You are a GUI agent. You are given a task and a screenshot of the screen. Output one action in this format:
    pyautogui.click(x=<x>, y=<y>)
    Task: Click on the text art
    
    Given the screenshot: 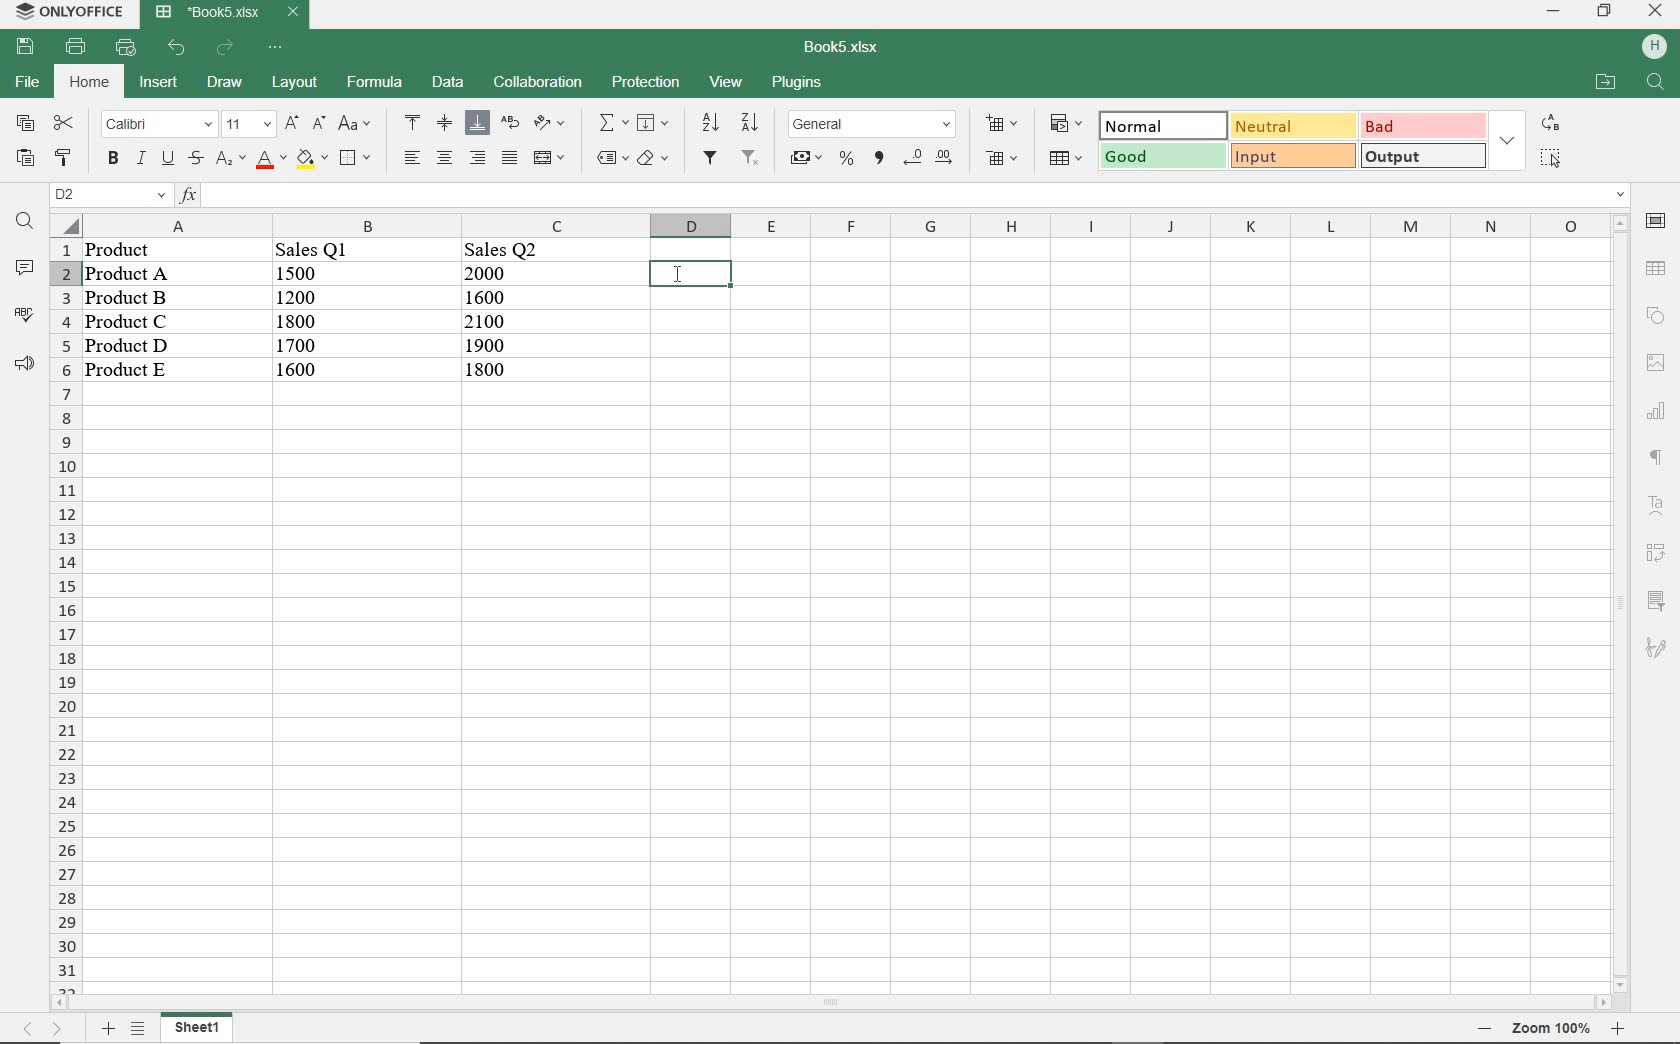 What is the action you would take?
    pyautogui.click(x=1658, y=505)
    